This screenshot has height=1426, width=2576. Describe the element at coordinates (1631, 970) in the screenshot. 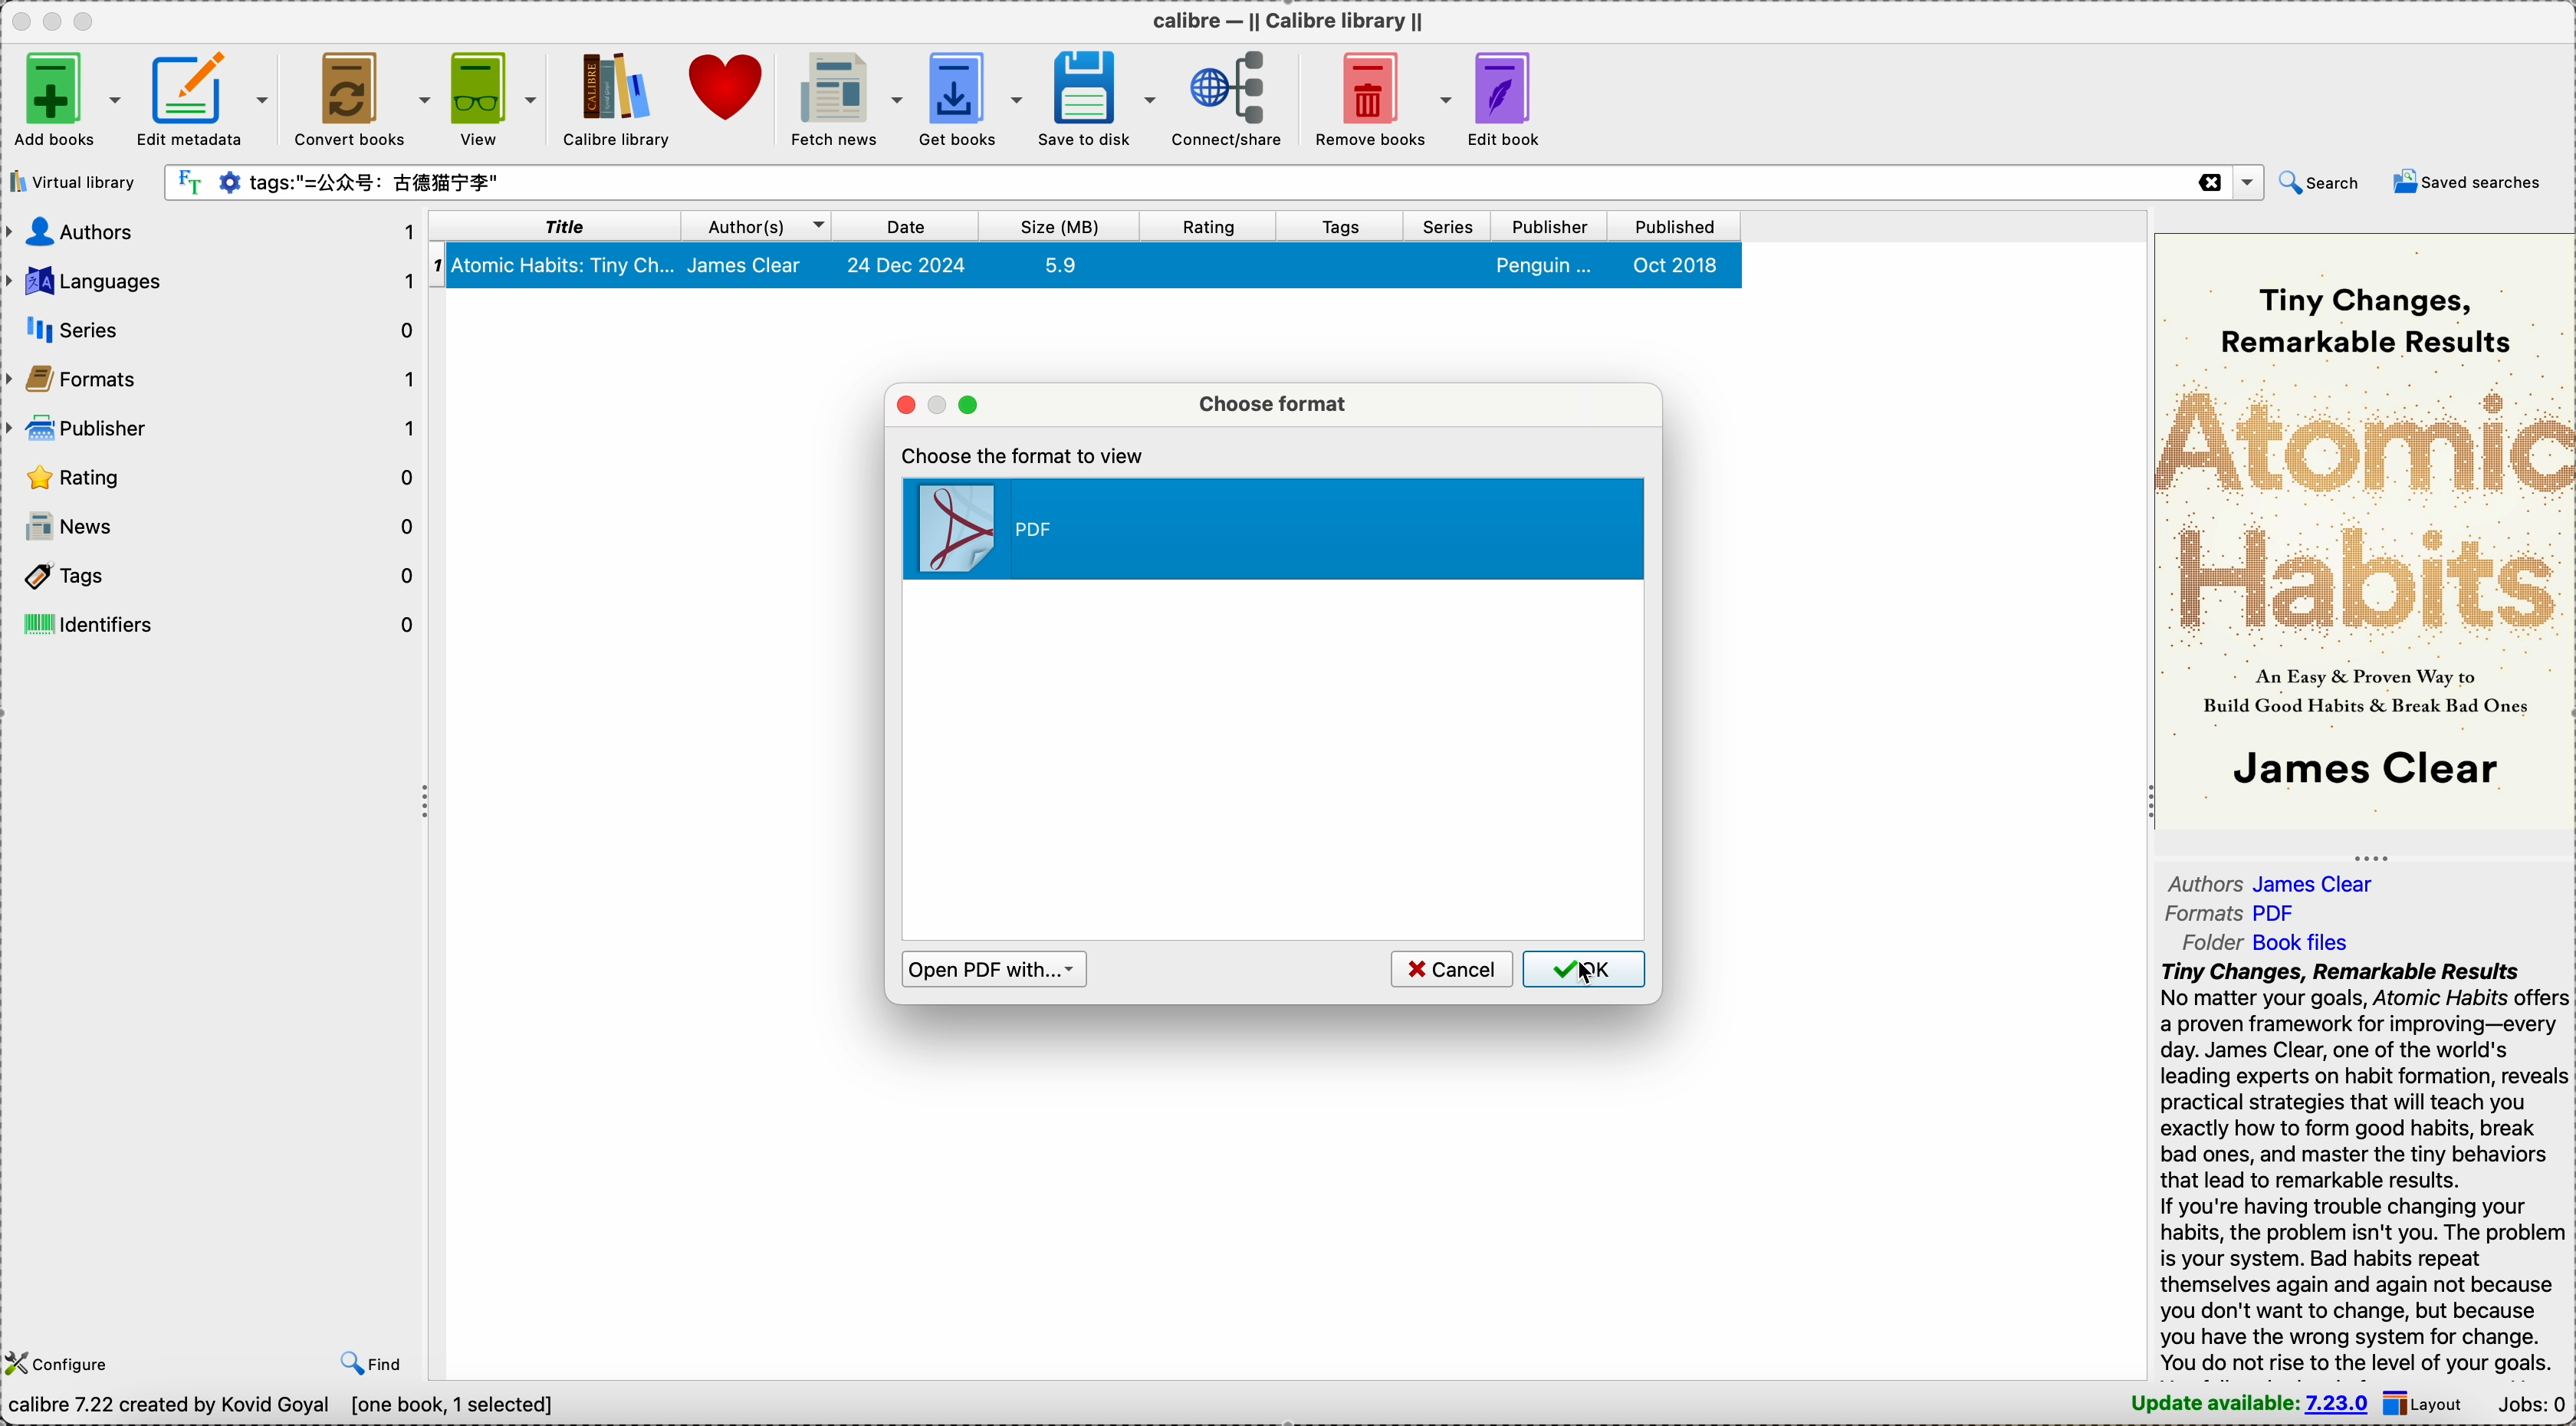

I see `OK` at that location.